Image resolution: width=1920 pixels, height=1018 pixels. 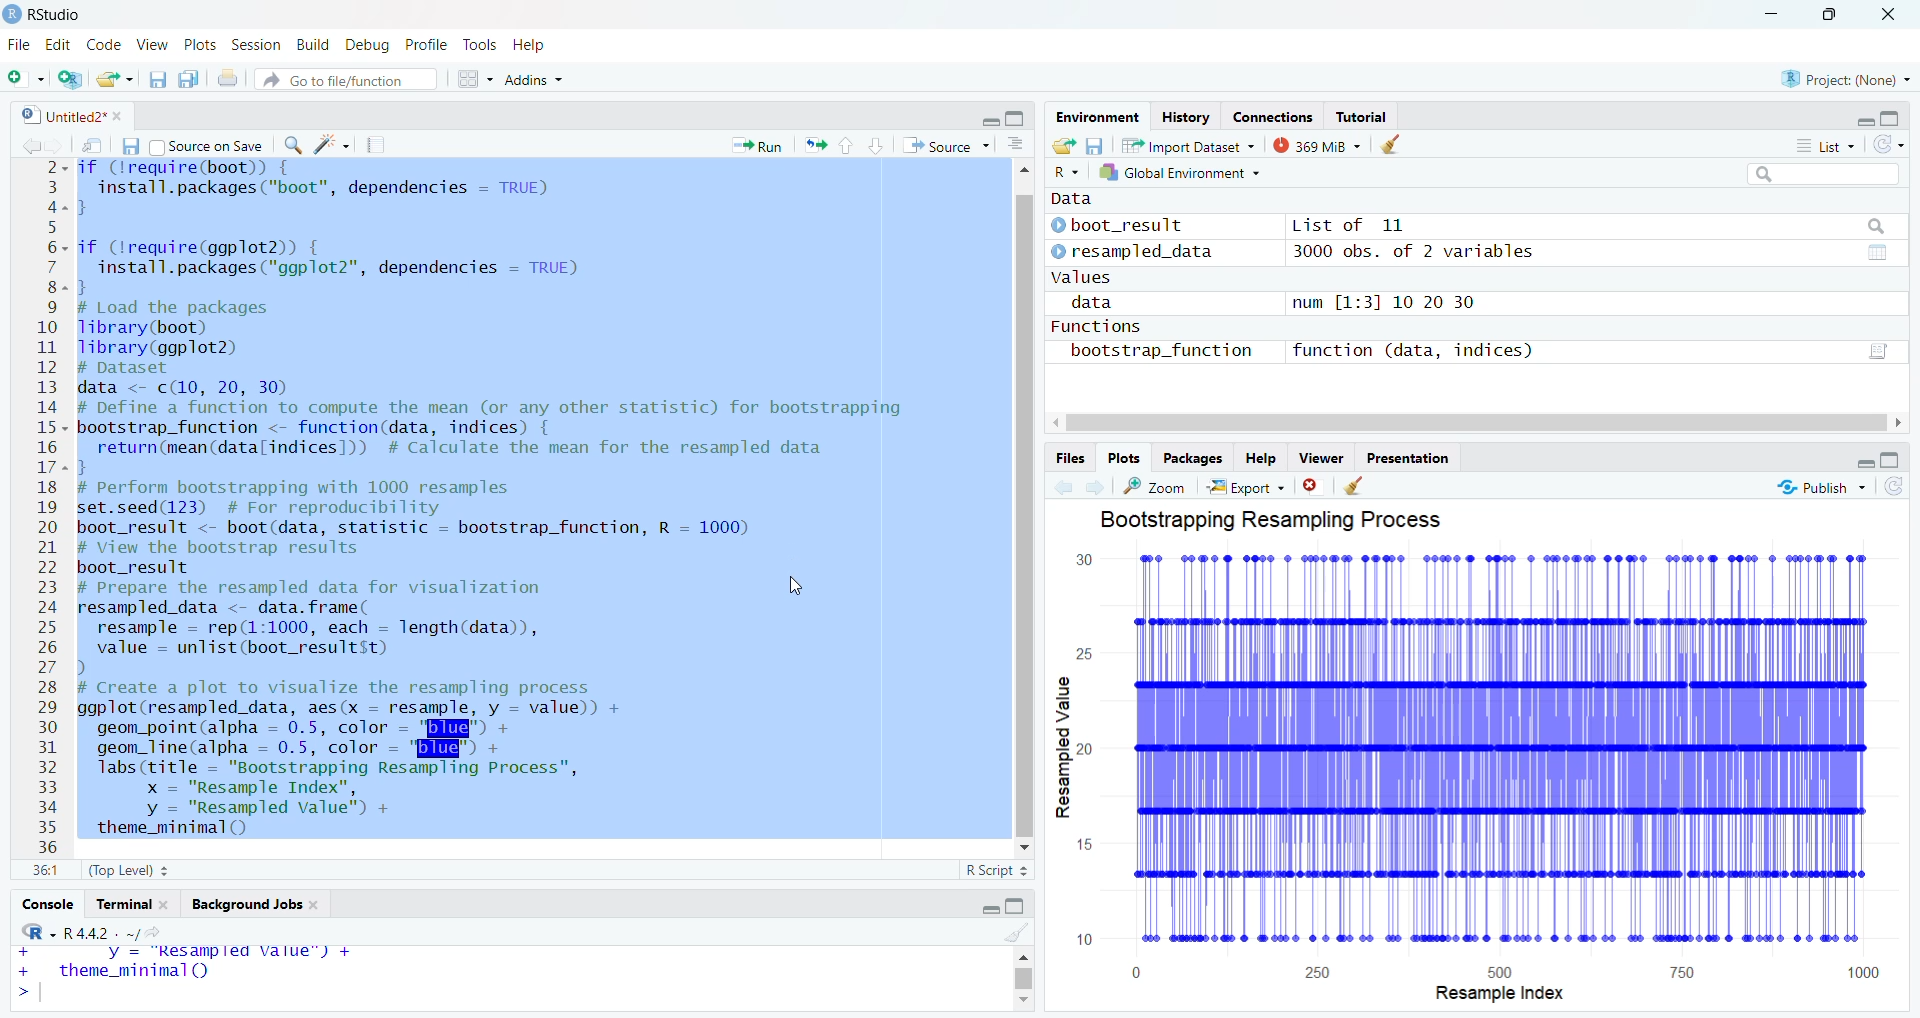 I want to click on refresh, so click(x=1894, y=488).